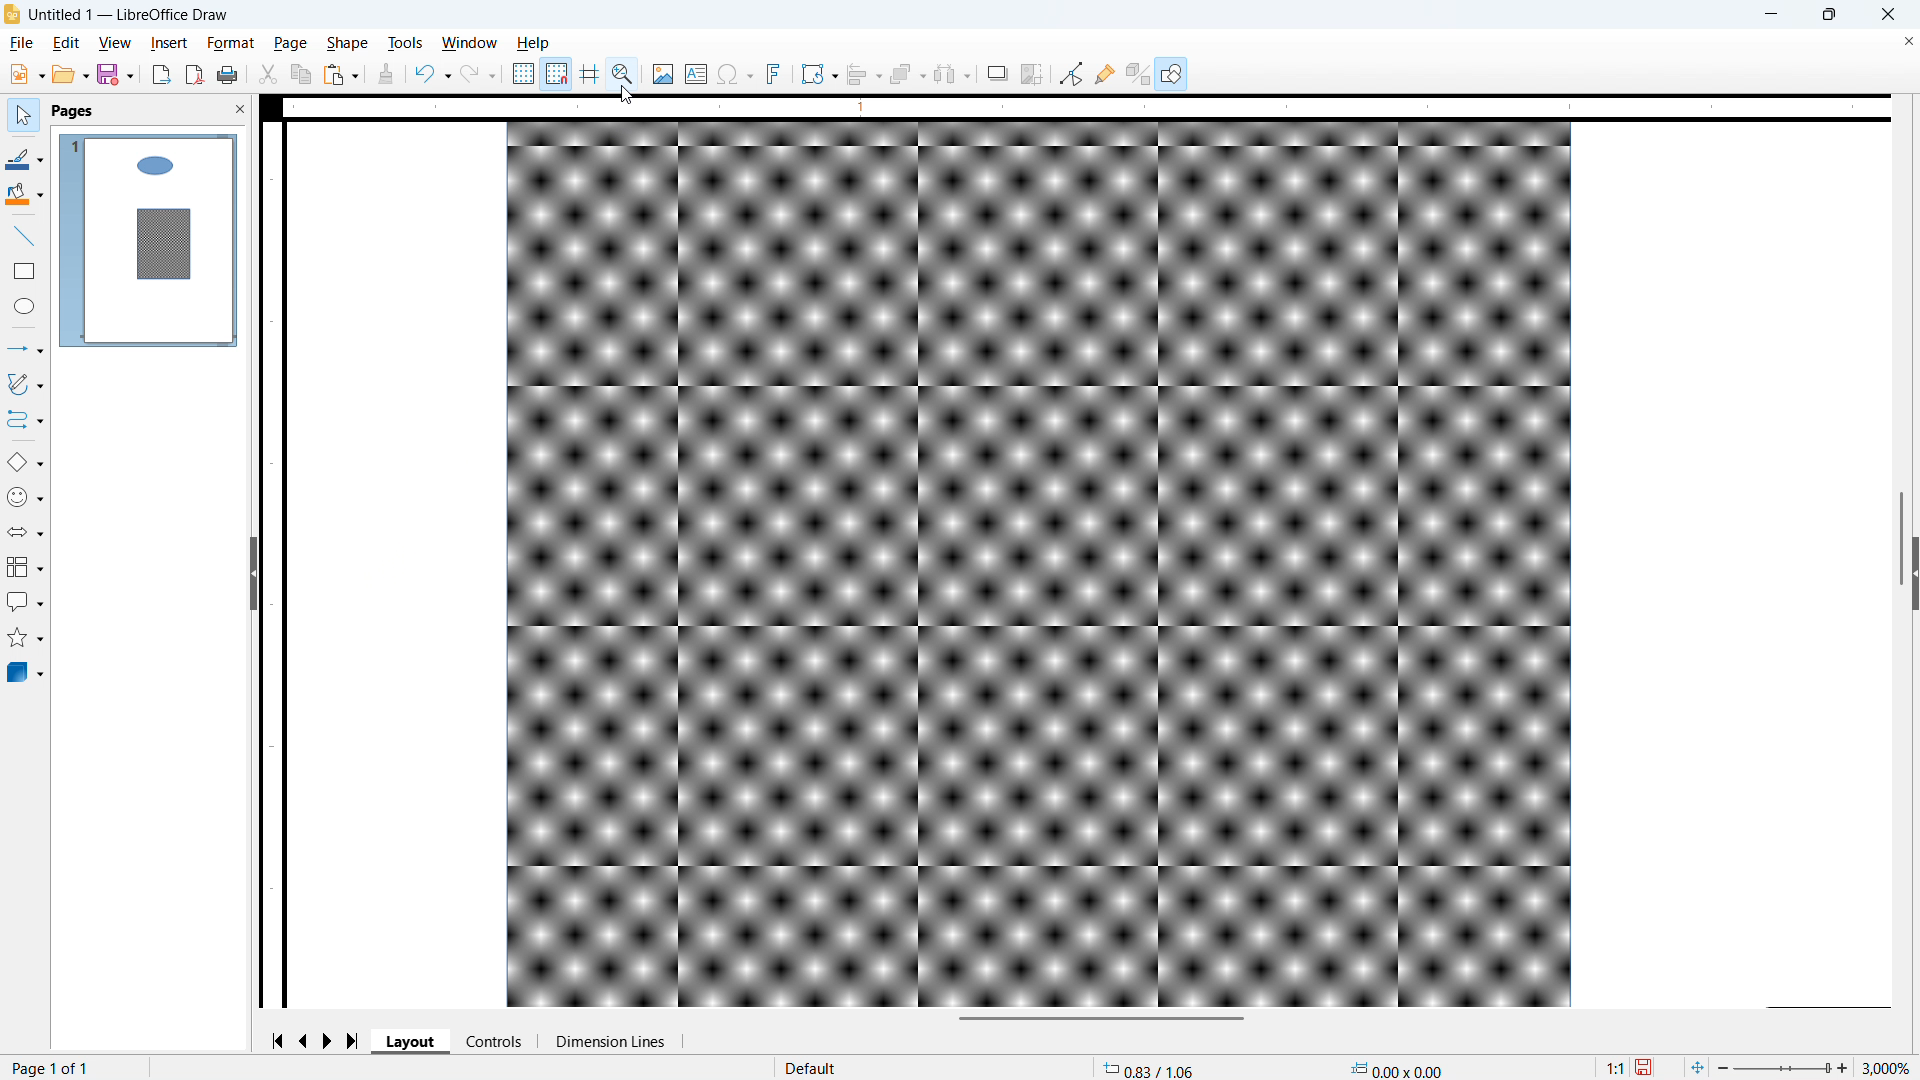 The height and width of the screenshot is (1080, 1920). What do you see at coordinates (1646, 1067) in the screenshot?
I see `save ` at bounding box center [1646, 1067].